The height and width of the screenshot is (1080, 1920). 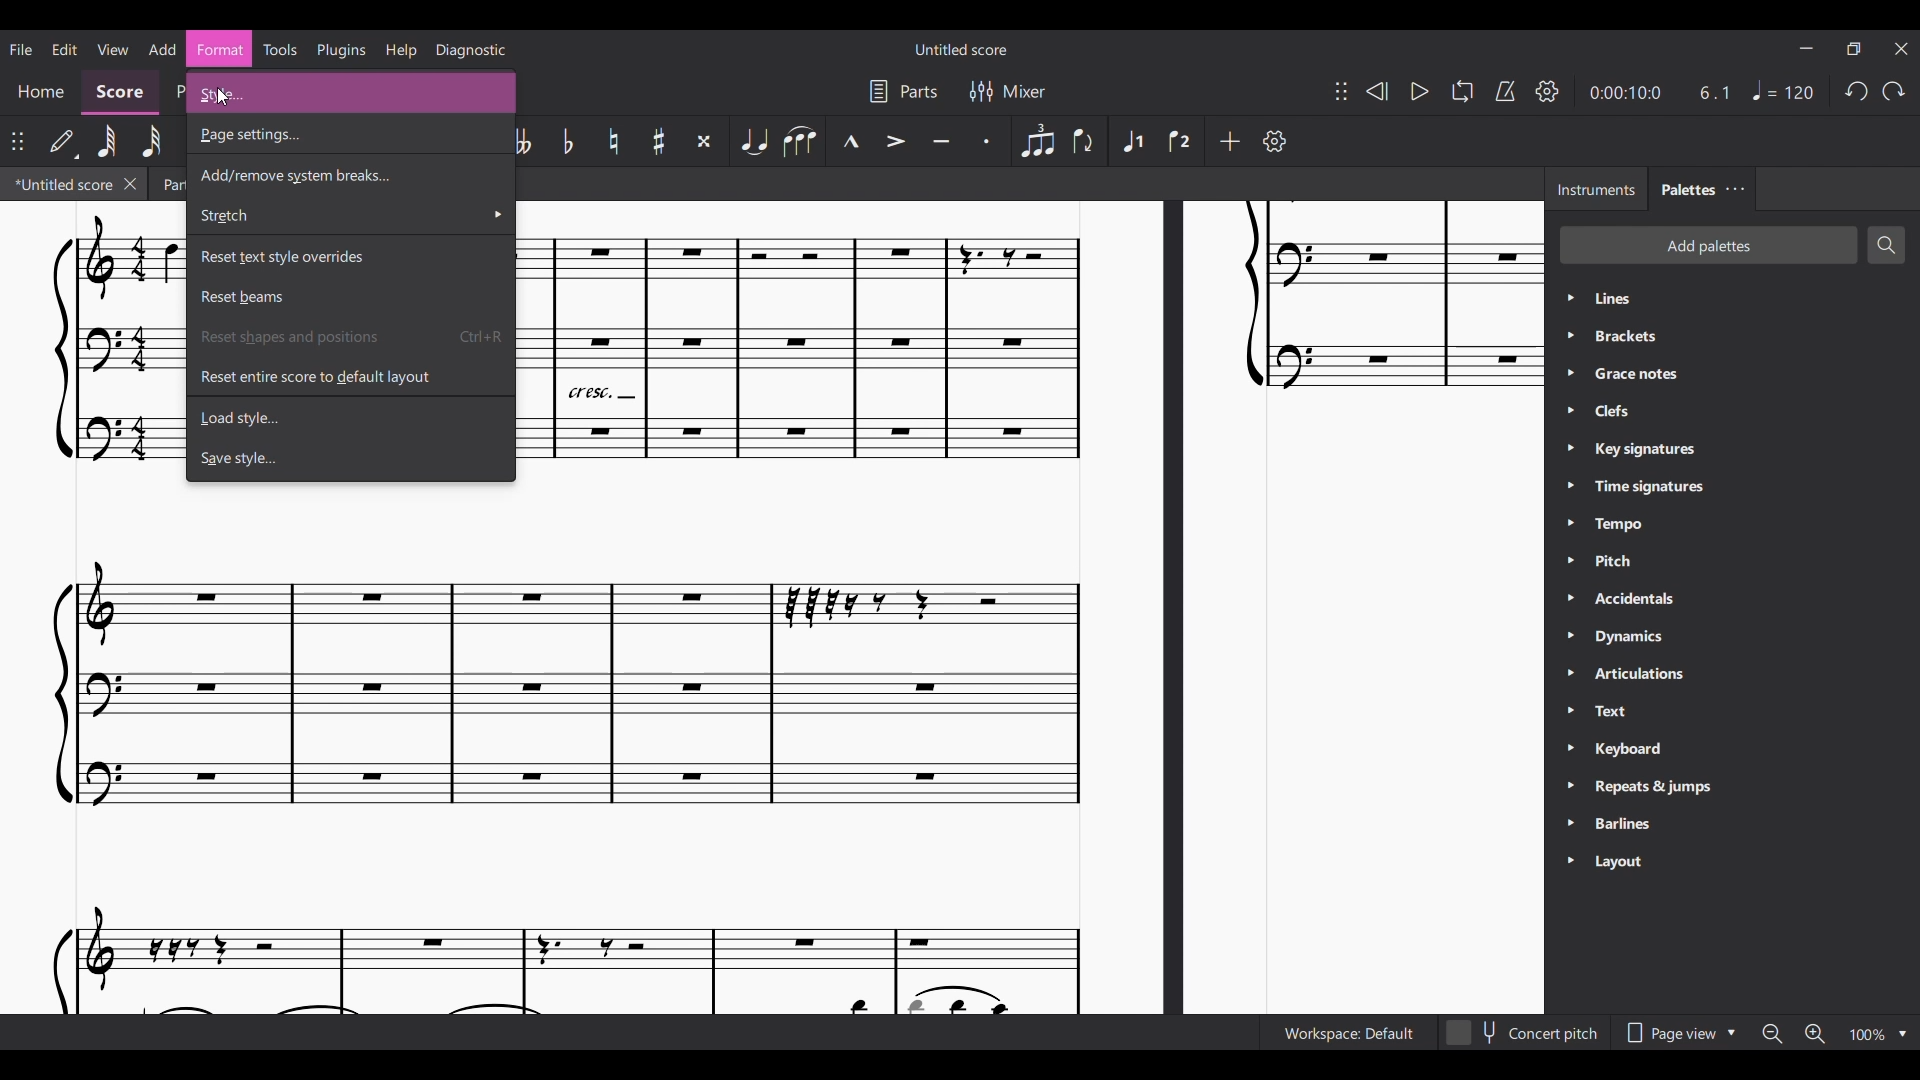 What do you see at coordinates (1868, 1035) in the screenshot?
I see `Current zoom factor` at bounding box center [1868, 1035].